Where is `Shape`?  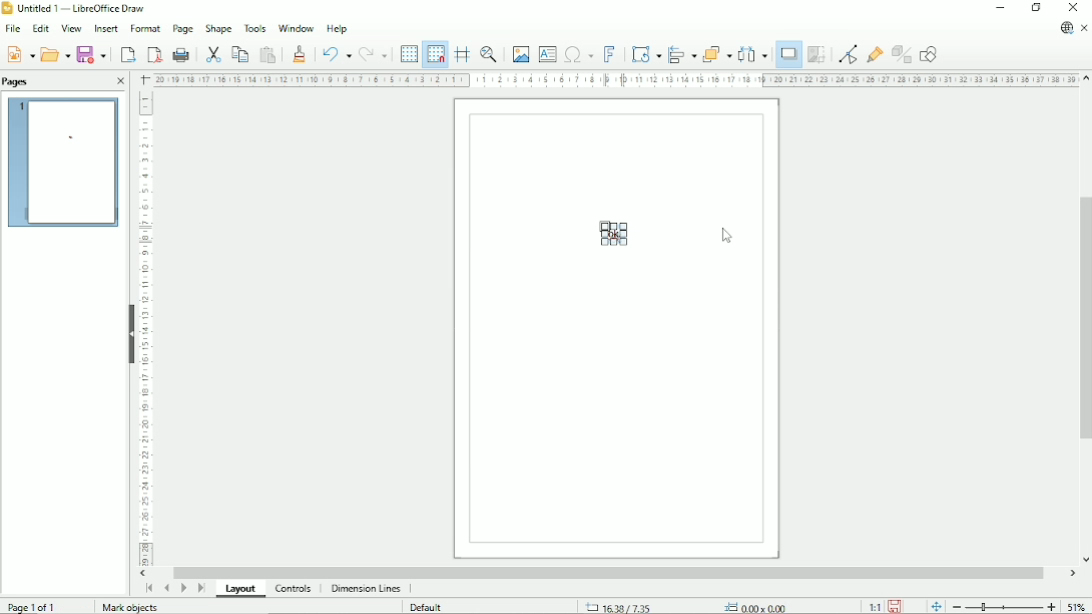
Shape is located at coordinates (218, 28).